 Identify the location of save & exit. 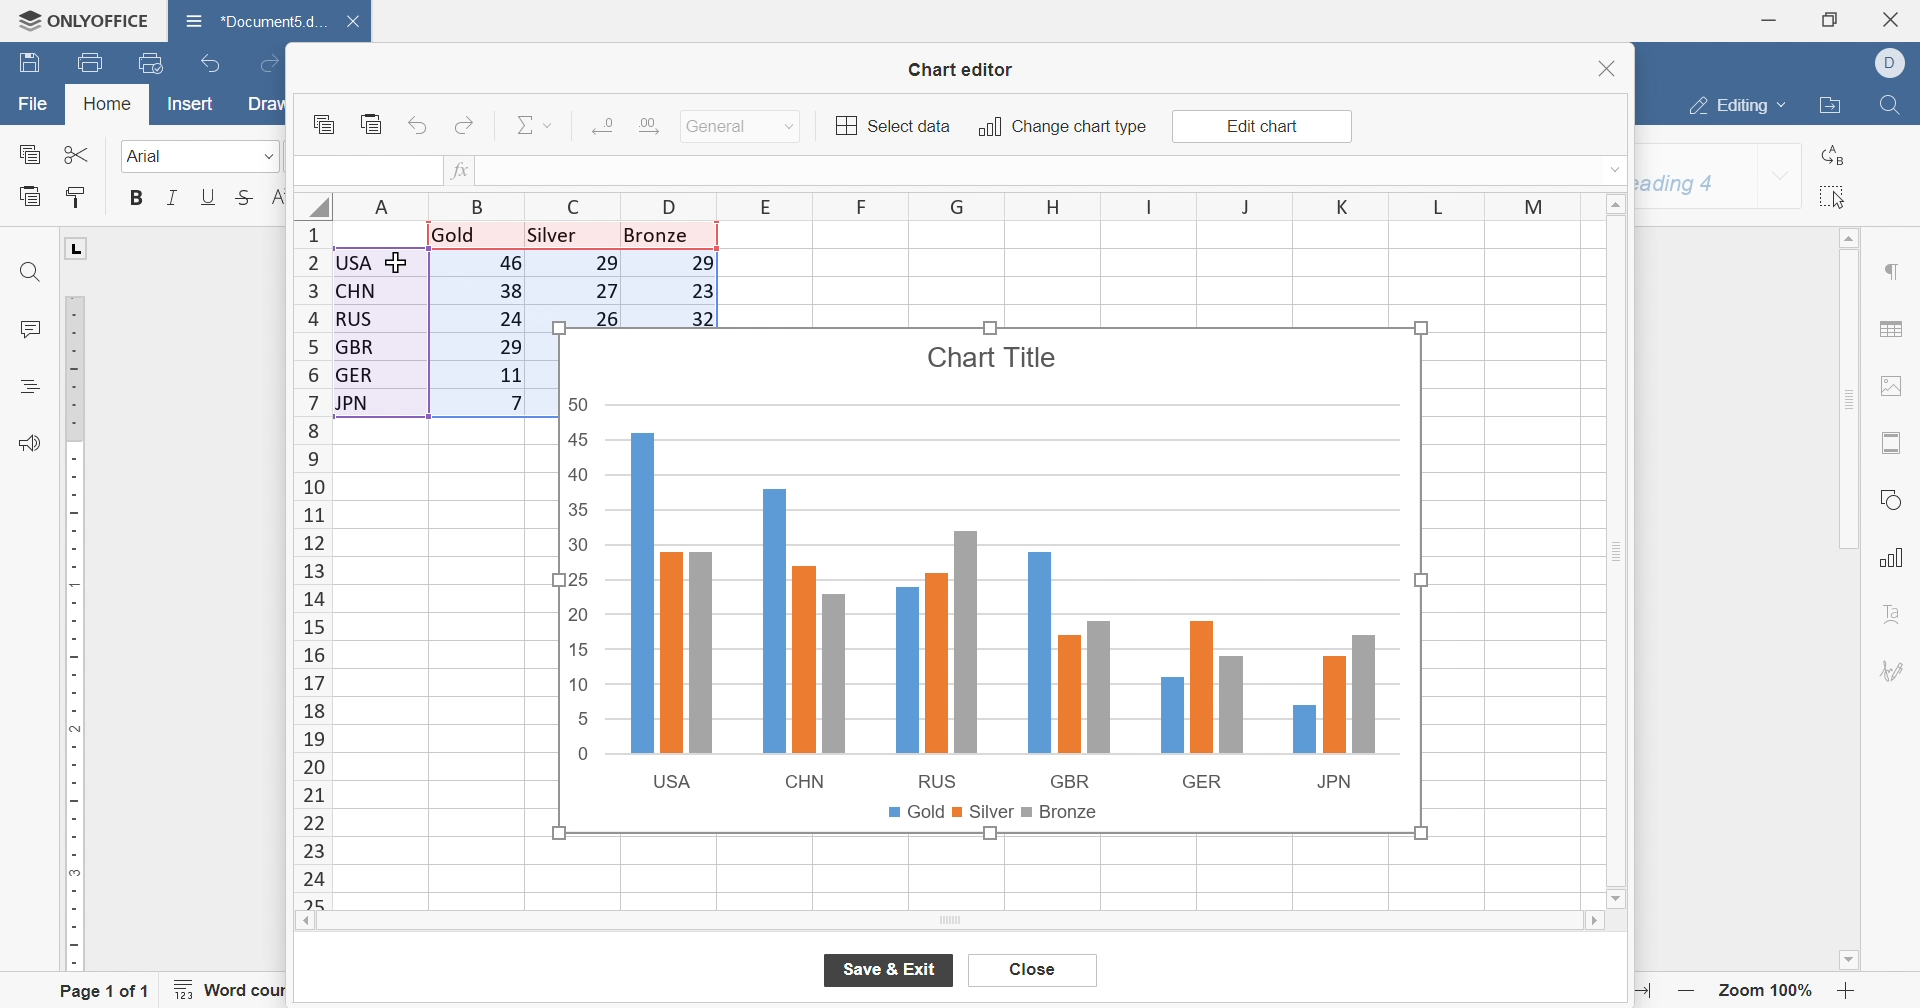
(891, 969).